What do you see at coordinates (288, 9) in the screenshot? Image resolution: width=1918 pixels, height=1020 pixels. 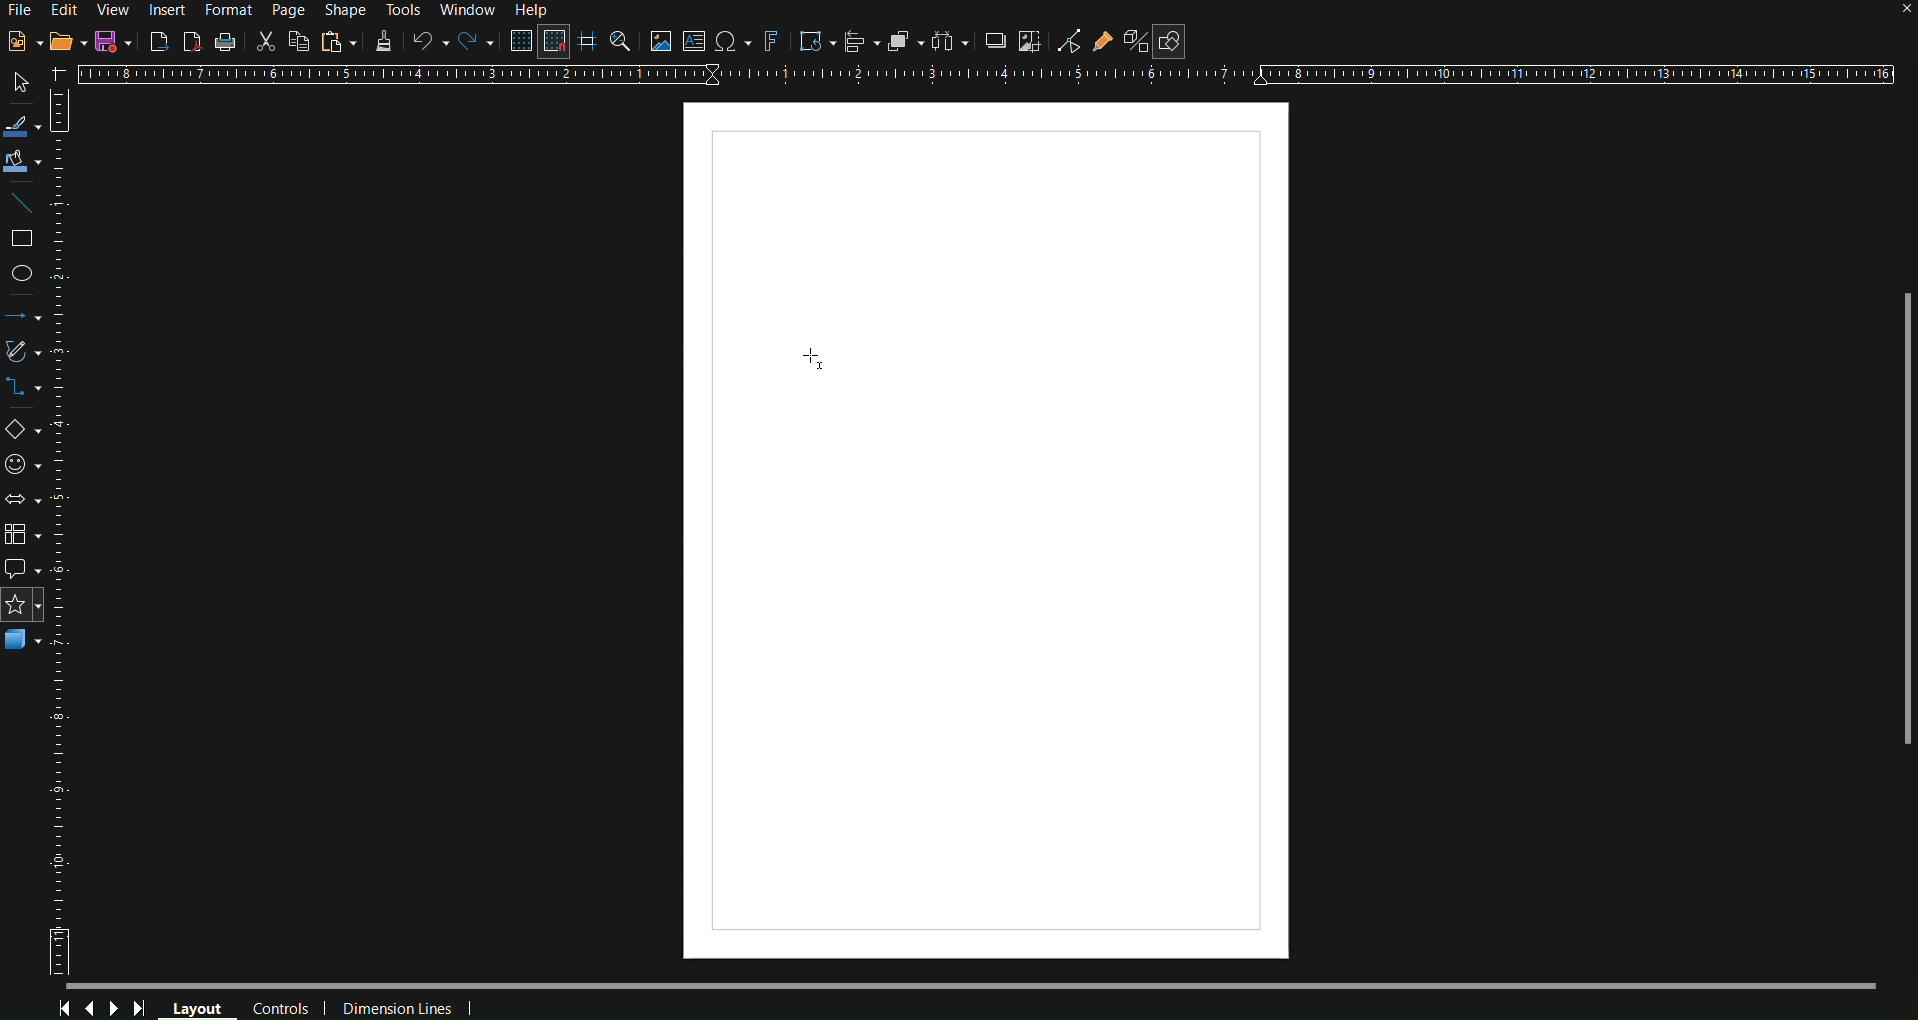 I see `Page` at bounding box center [288, 9].